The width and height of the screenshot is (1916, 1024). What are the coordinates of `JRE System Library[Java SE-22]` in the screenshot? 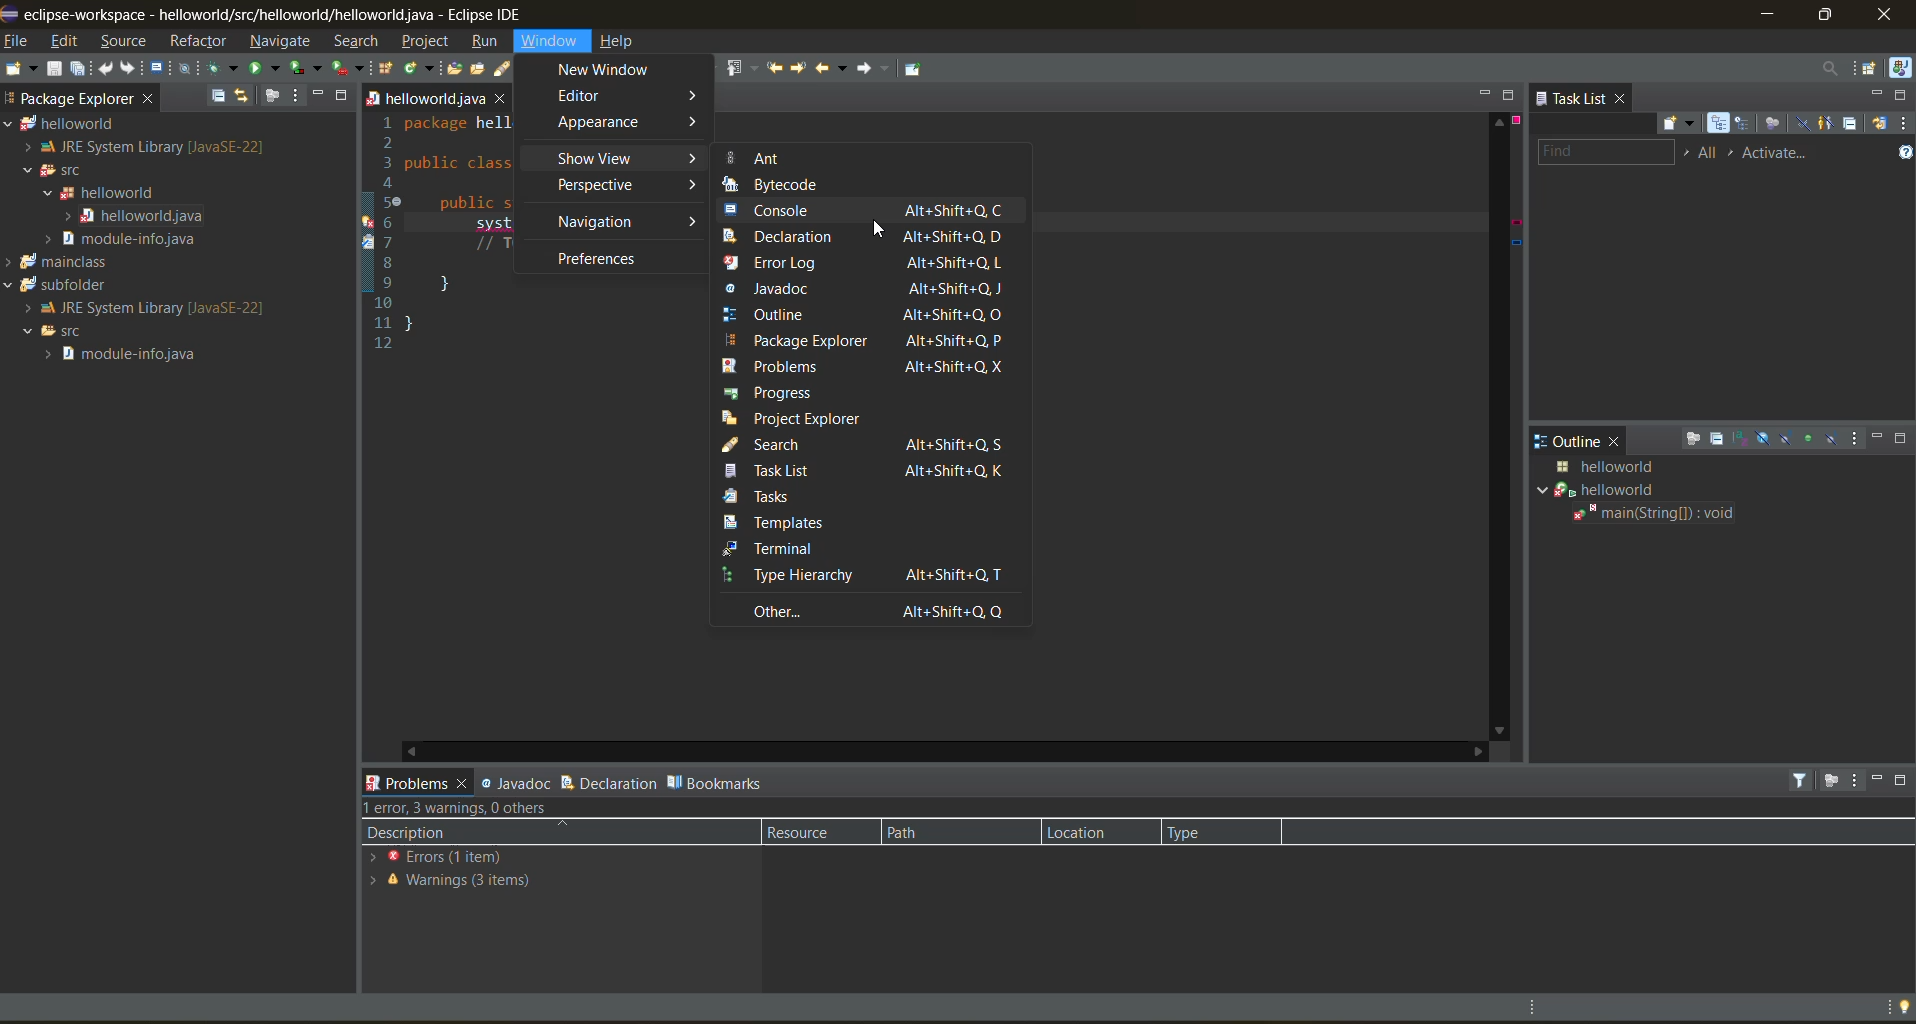 It's located at (138, 307).